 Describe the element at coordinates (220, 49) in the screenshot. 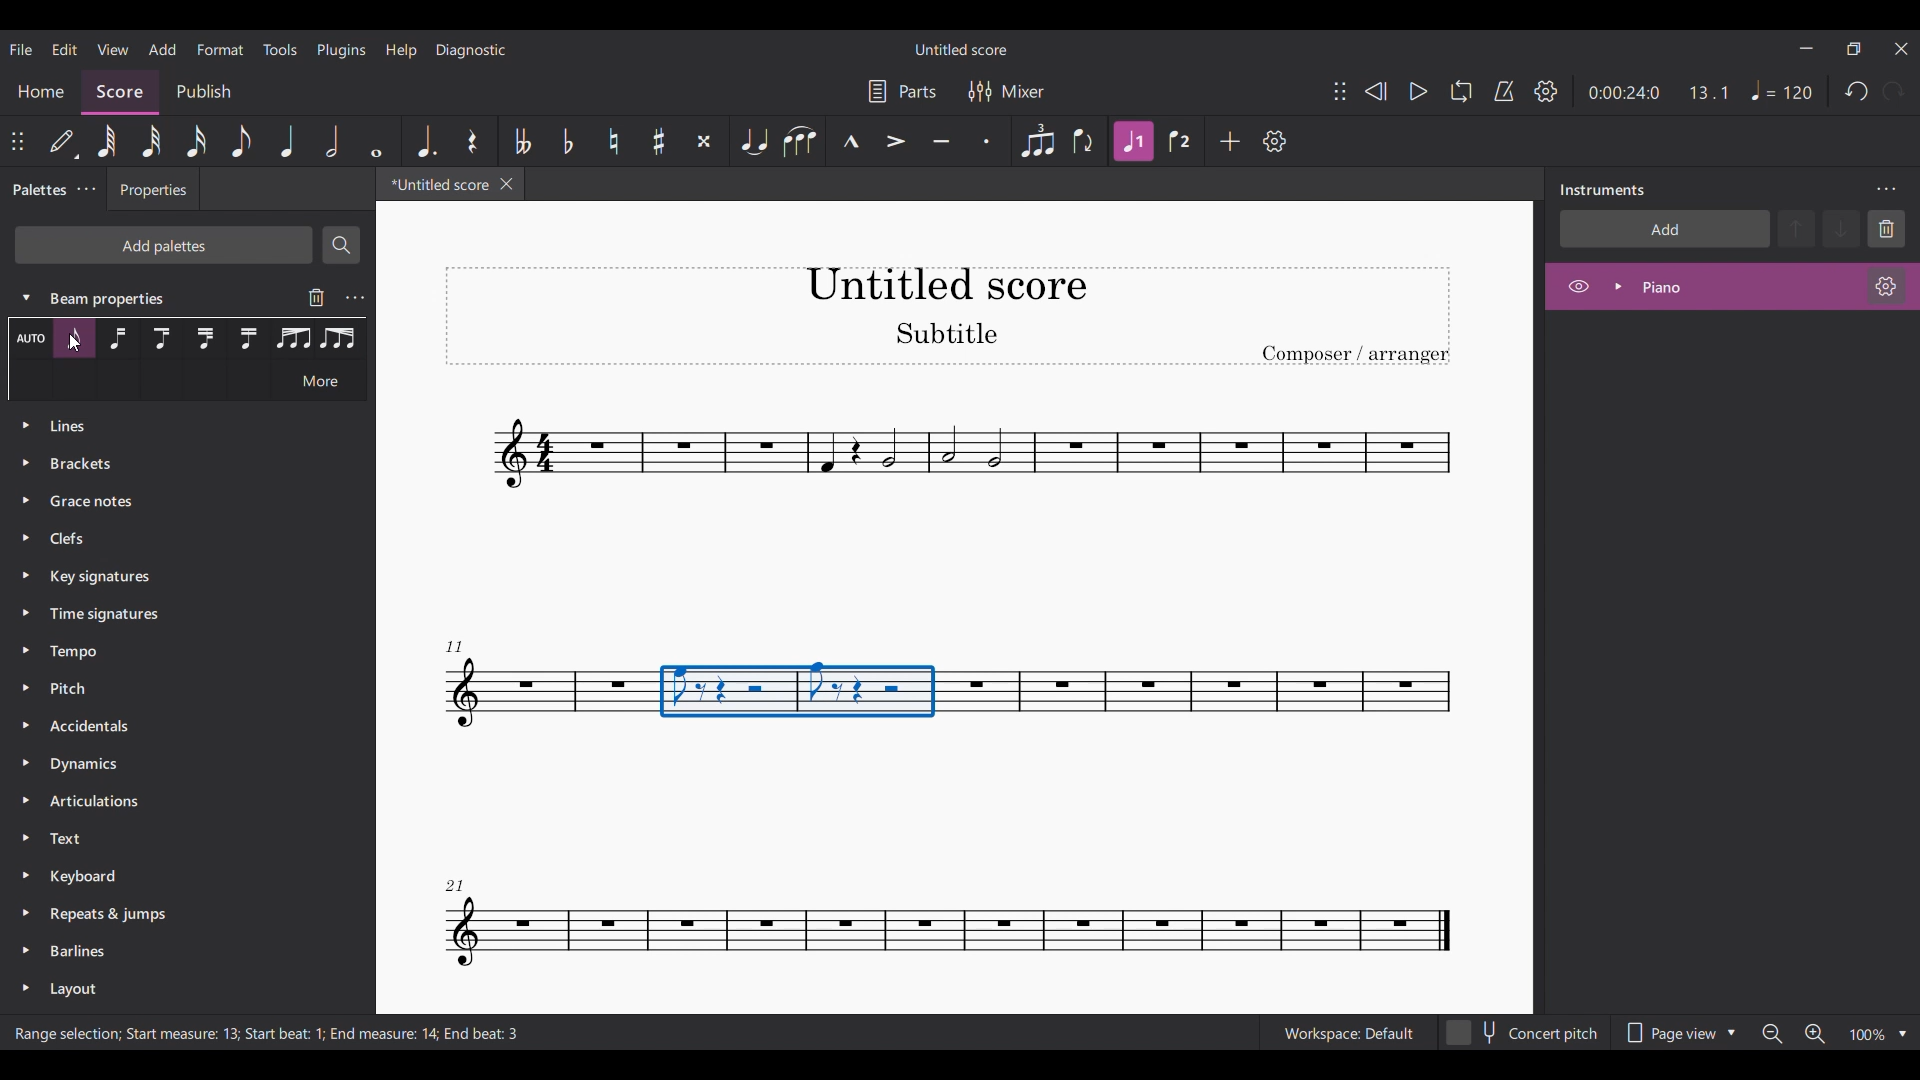

I see `Format menu` at that location.